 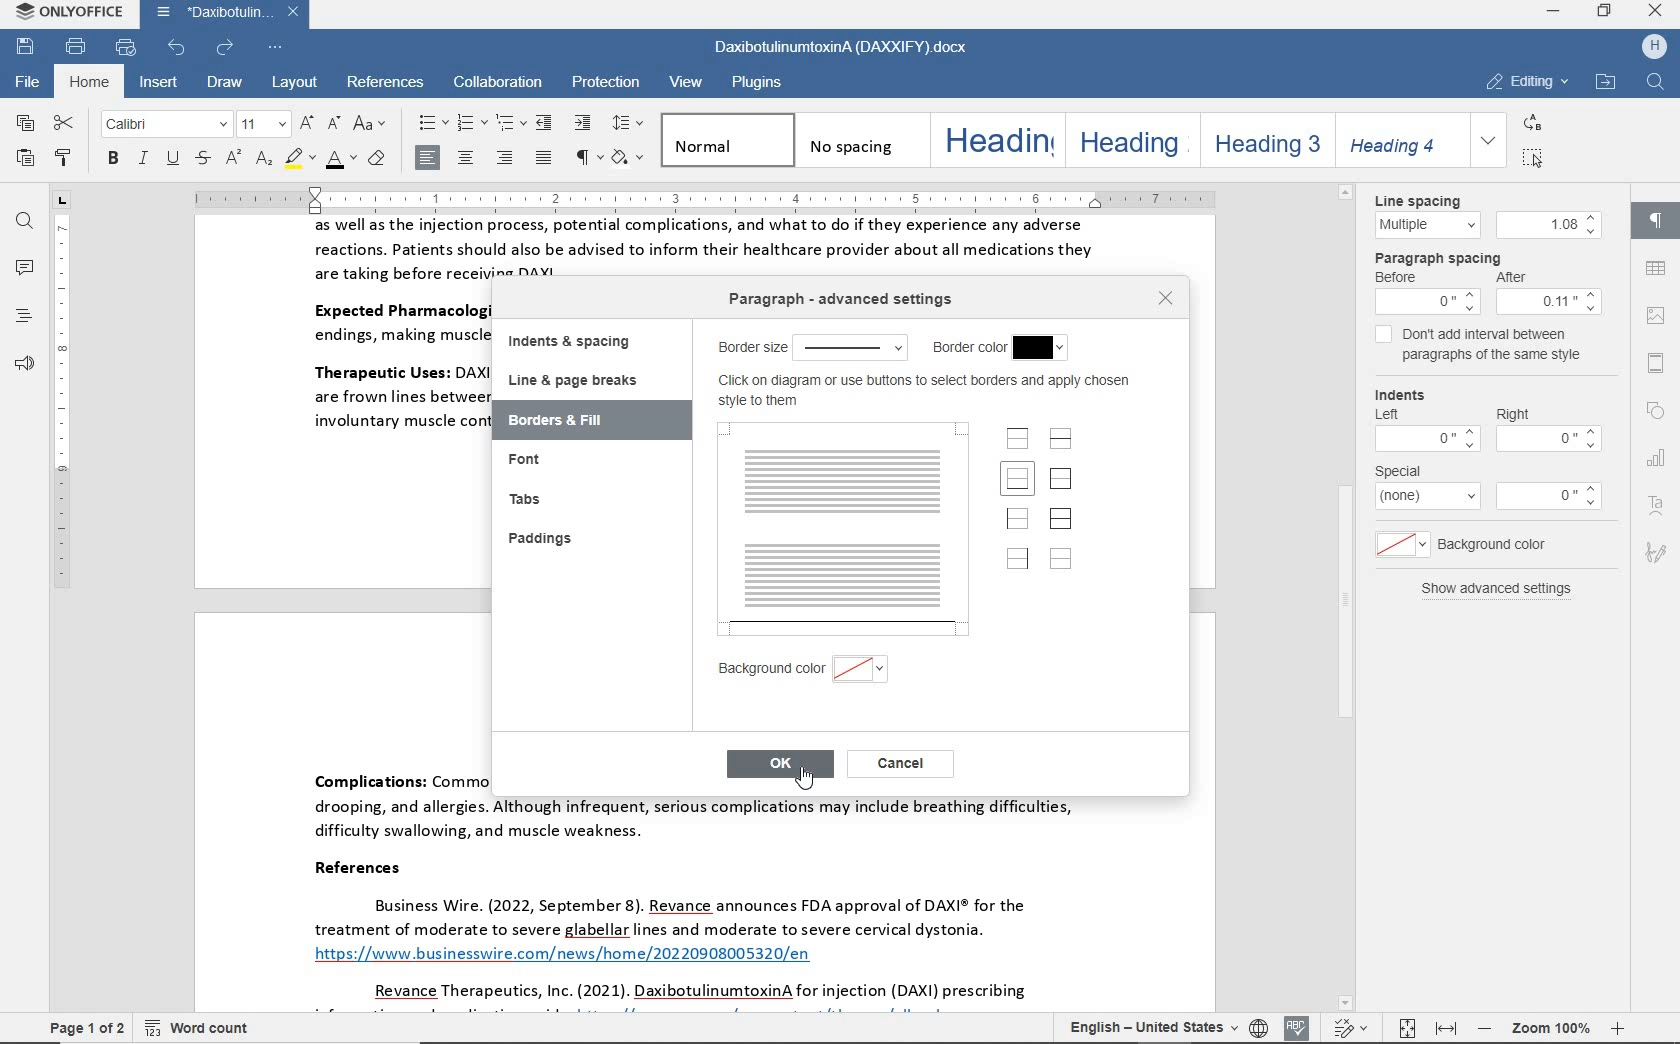 I want to click on heading 2, so click(x=1128, y=140).